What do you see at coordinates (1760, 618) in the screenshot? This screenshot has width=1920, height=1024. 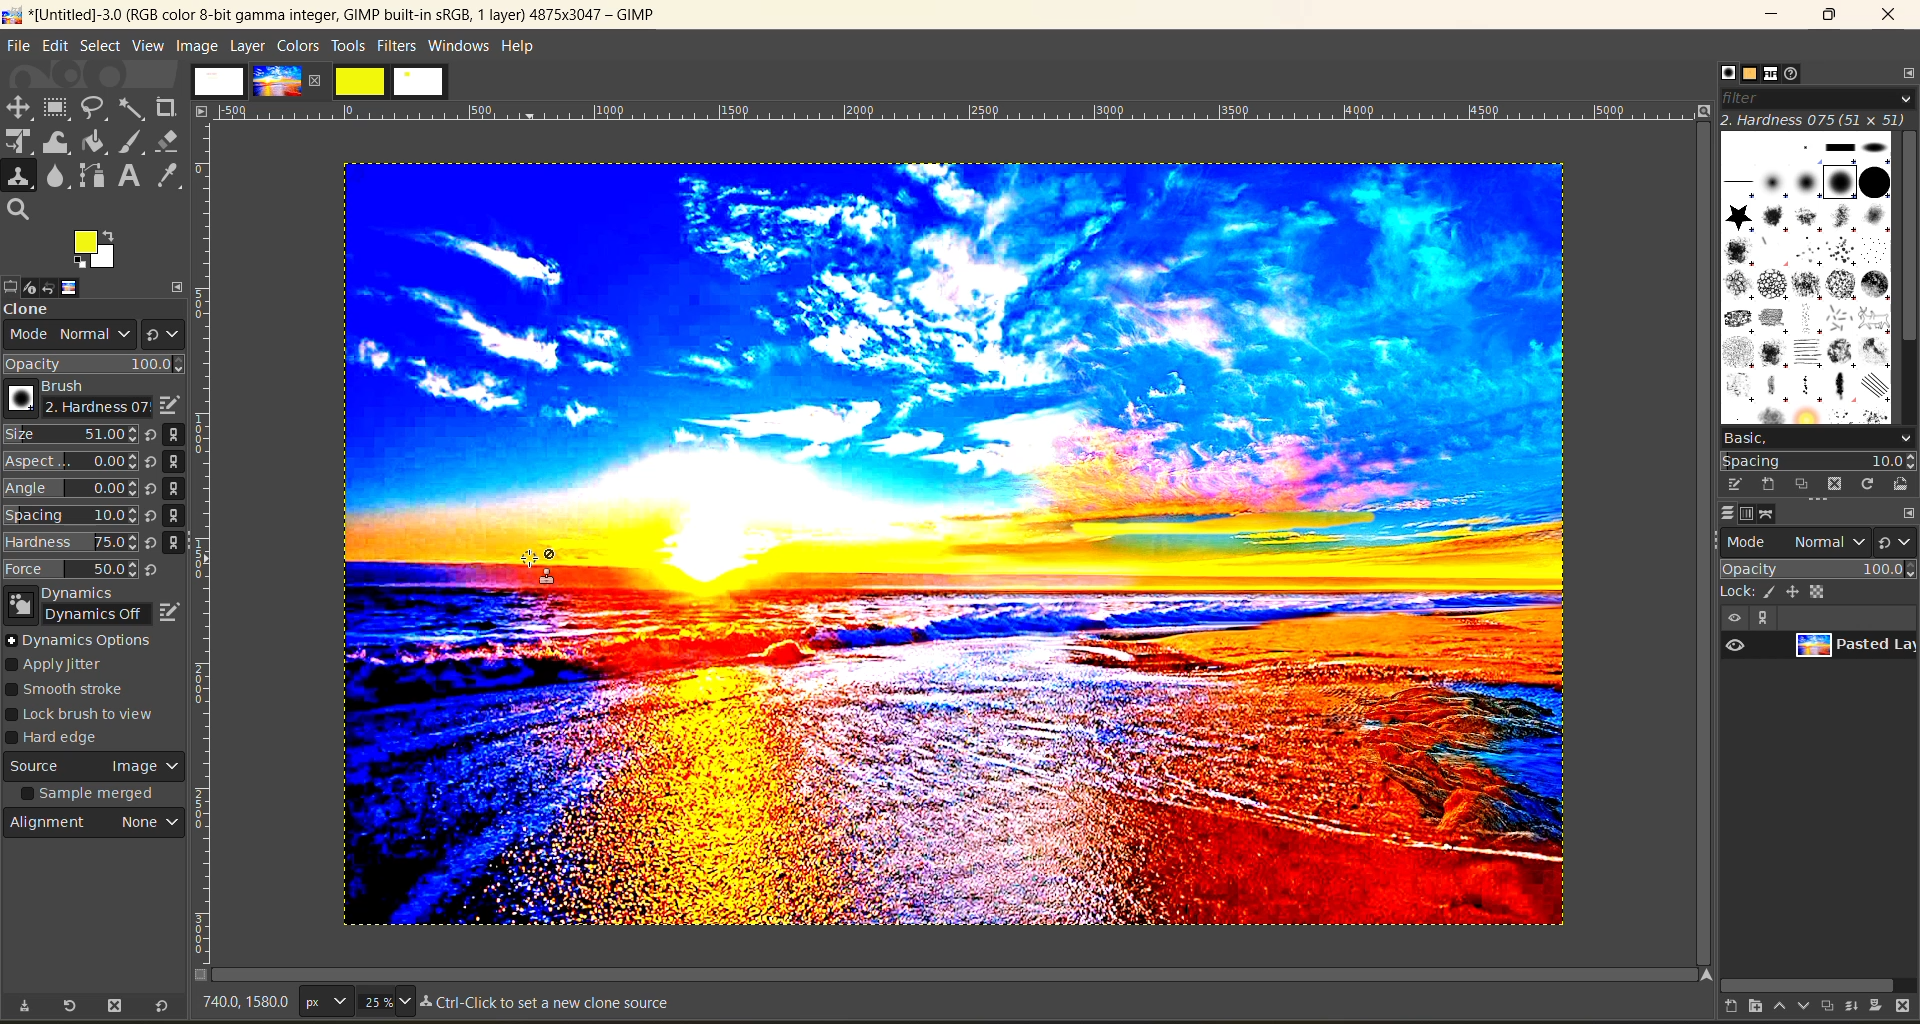 I see `expand` at bounding box center [1760, 618].